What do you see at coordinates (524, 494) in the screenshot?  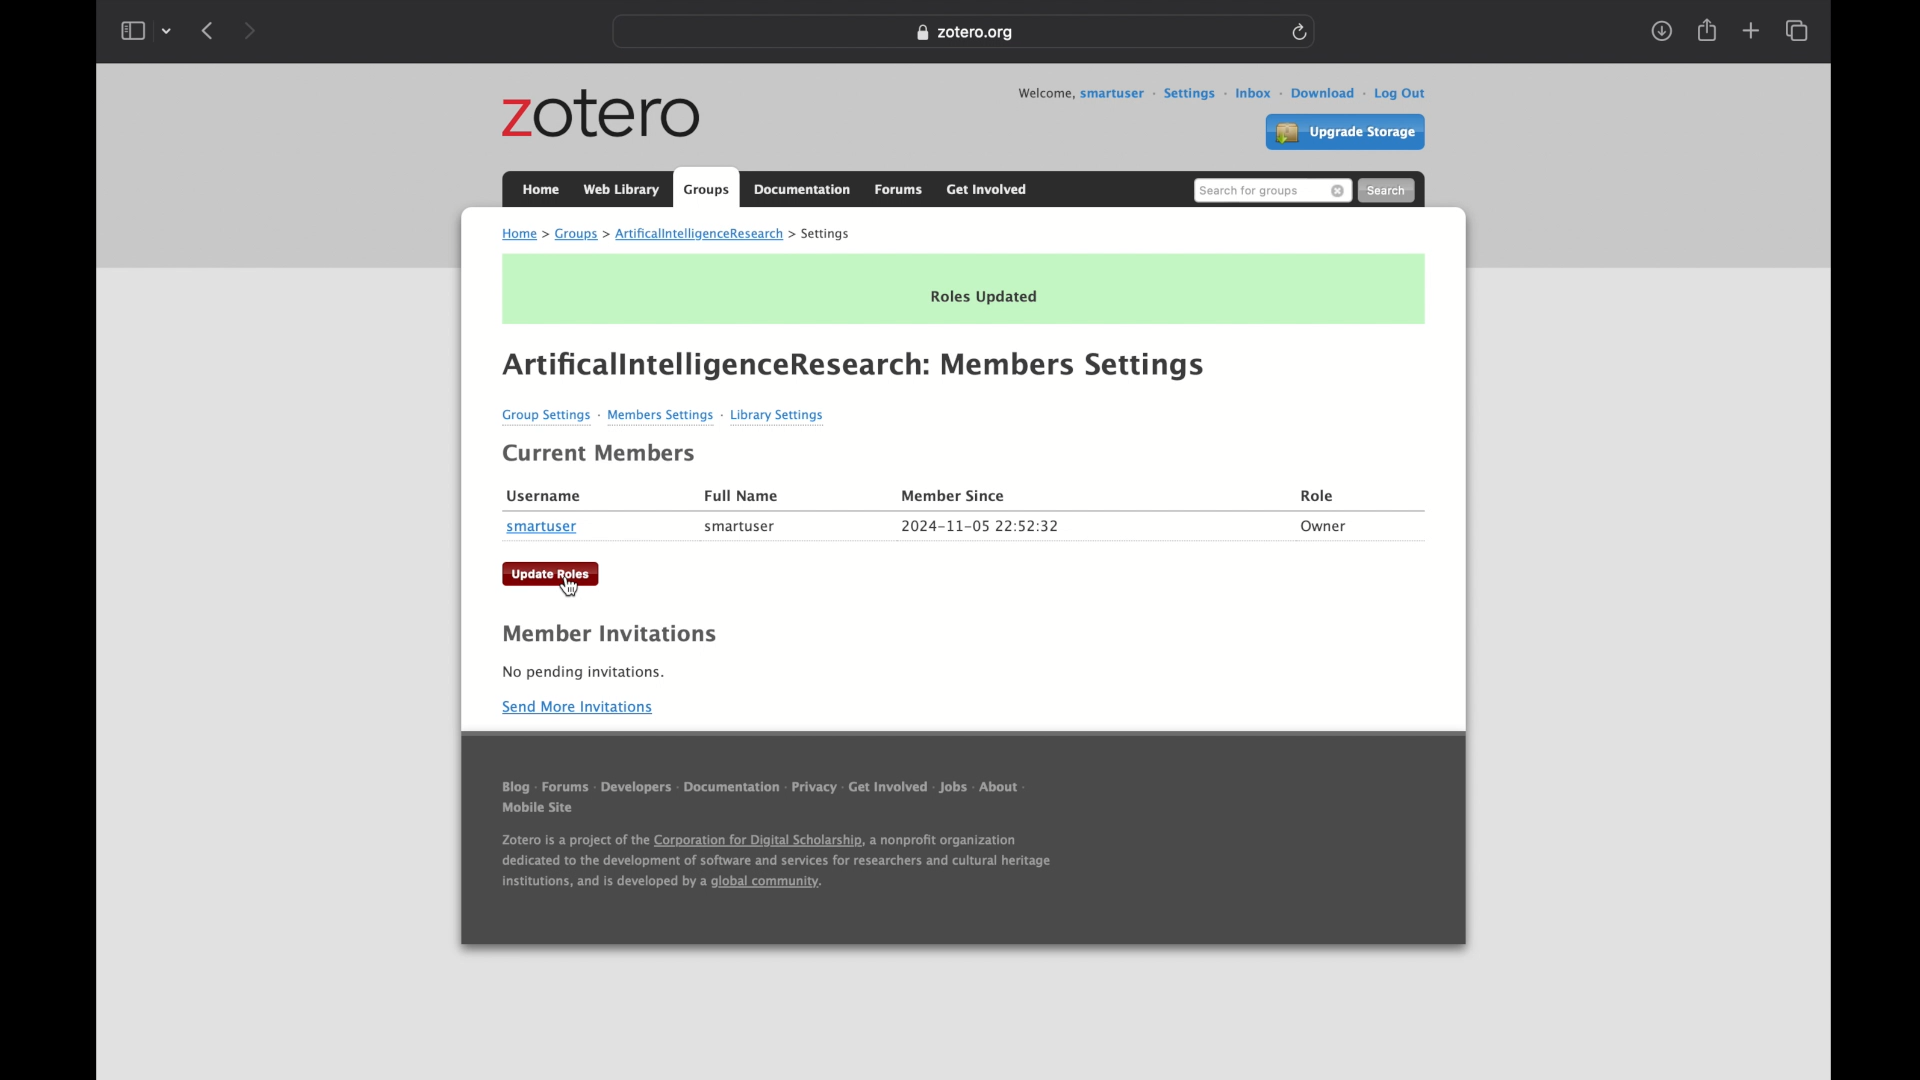 I see `| Username` at bounding box center [524, 494].